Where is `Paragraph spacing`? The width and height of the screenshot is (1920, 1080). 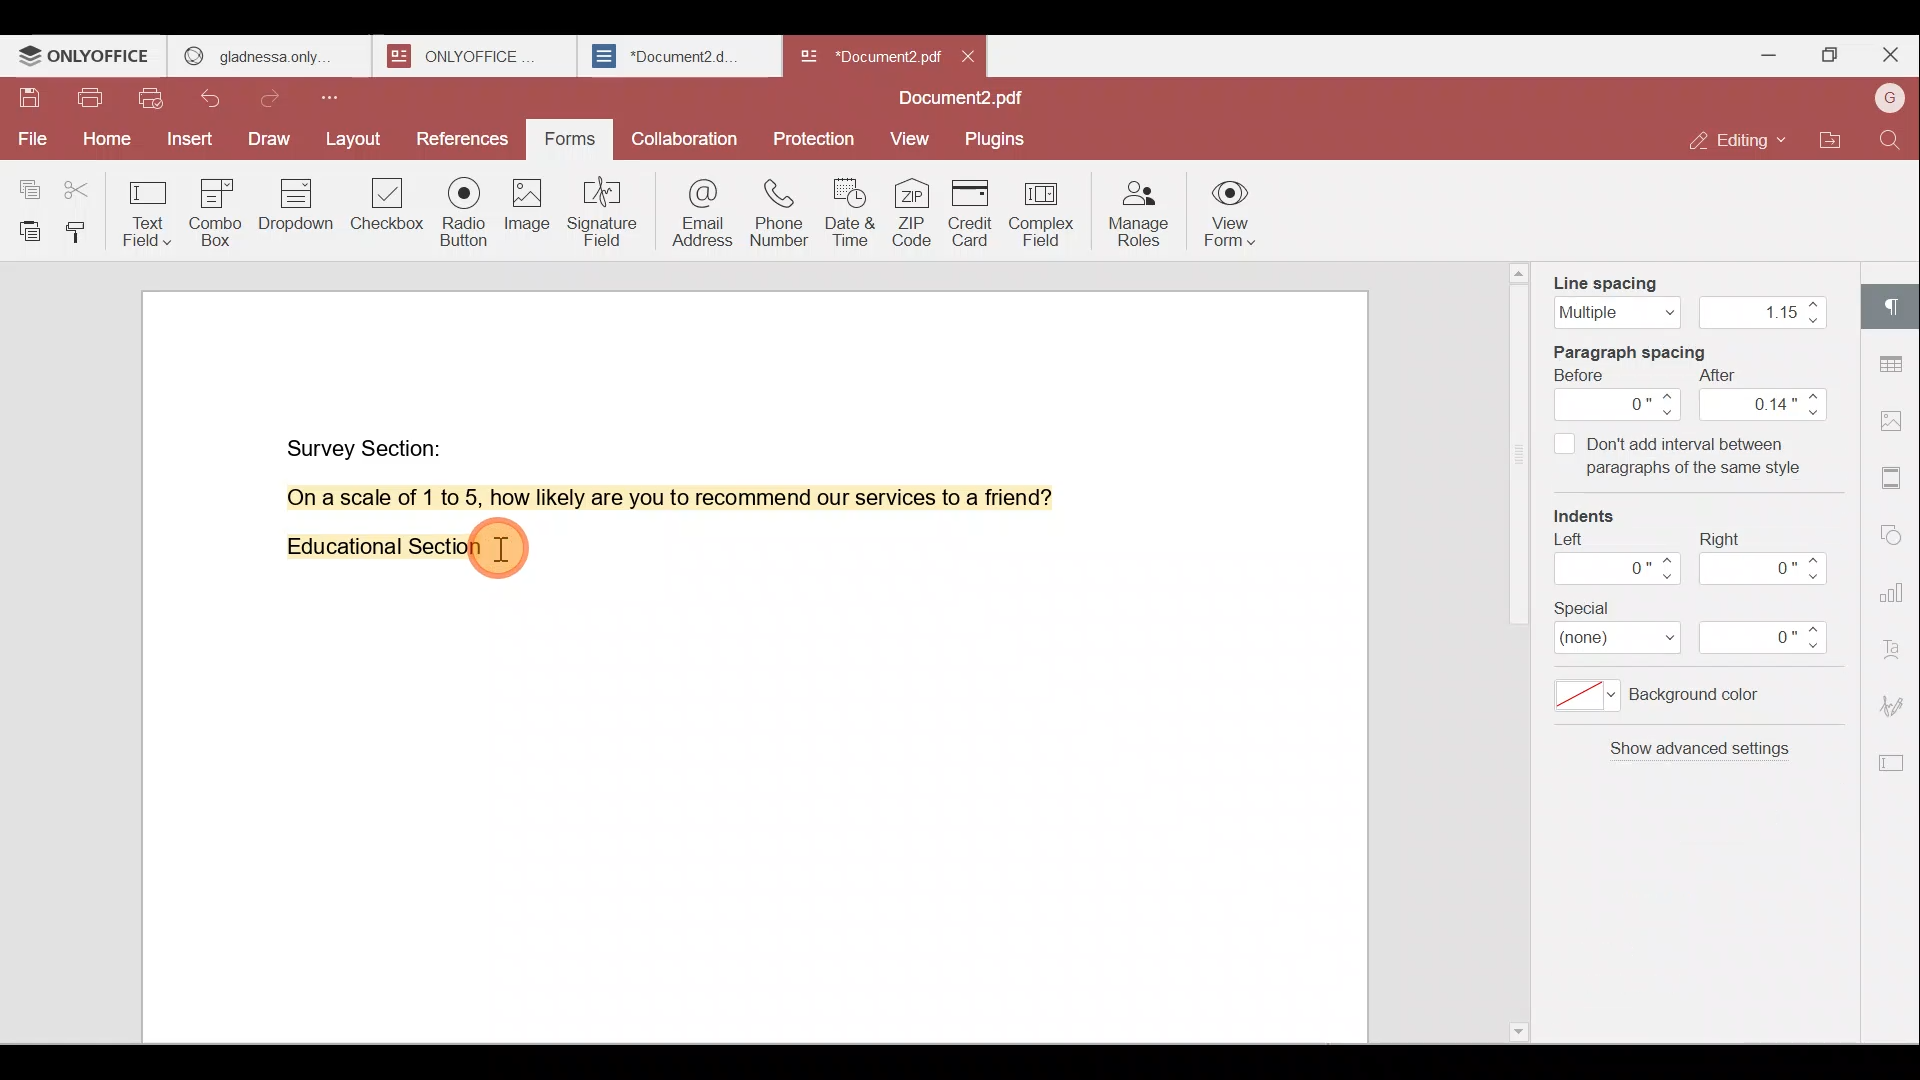 Paragraph spacing is located at coordinates (1649, 349).